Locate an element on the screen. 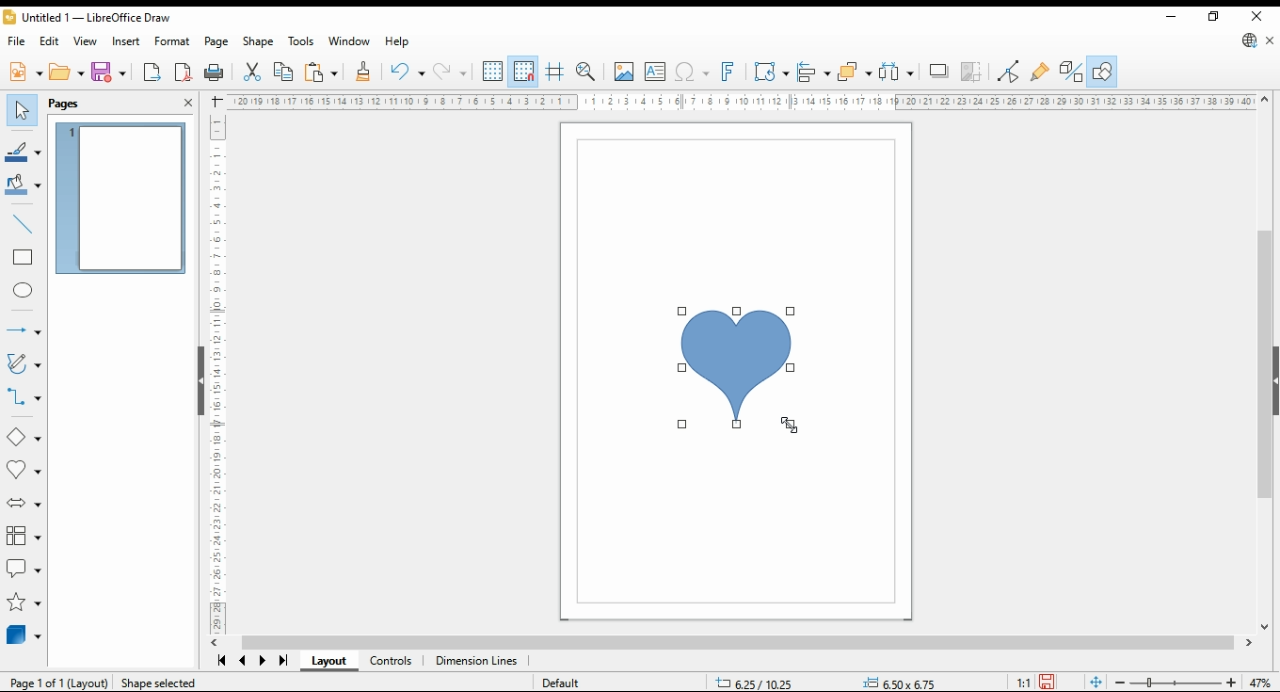 This screenshot has height=692, width=1280. Default is located at coordinates (563, 678).